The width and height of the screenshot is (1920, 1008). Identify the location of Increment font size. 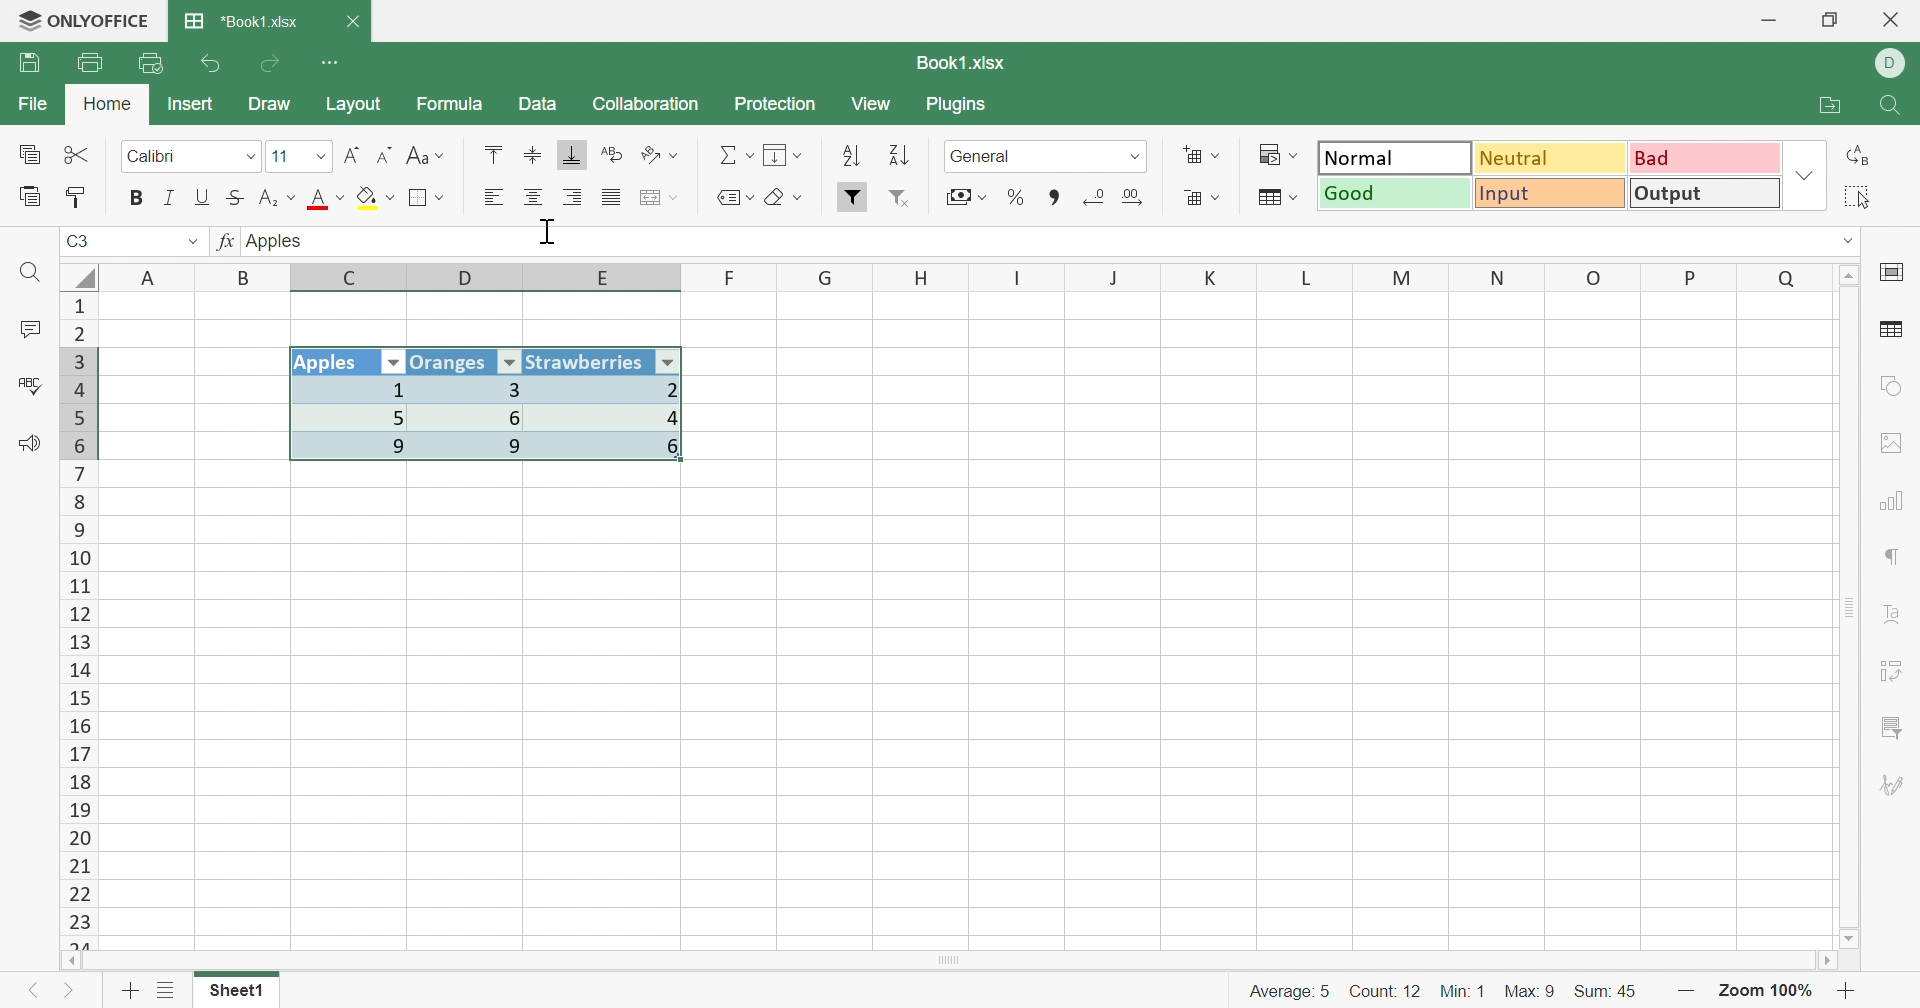
(351, 155).